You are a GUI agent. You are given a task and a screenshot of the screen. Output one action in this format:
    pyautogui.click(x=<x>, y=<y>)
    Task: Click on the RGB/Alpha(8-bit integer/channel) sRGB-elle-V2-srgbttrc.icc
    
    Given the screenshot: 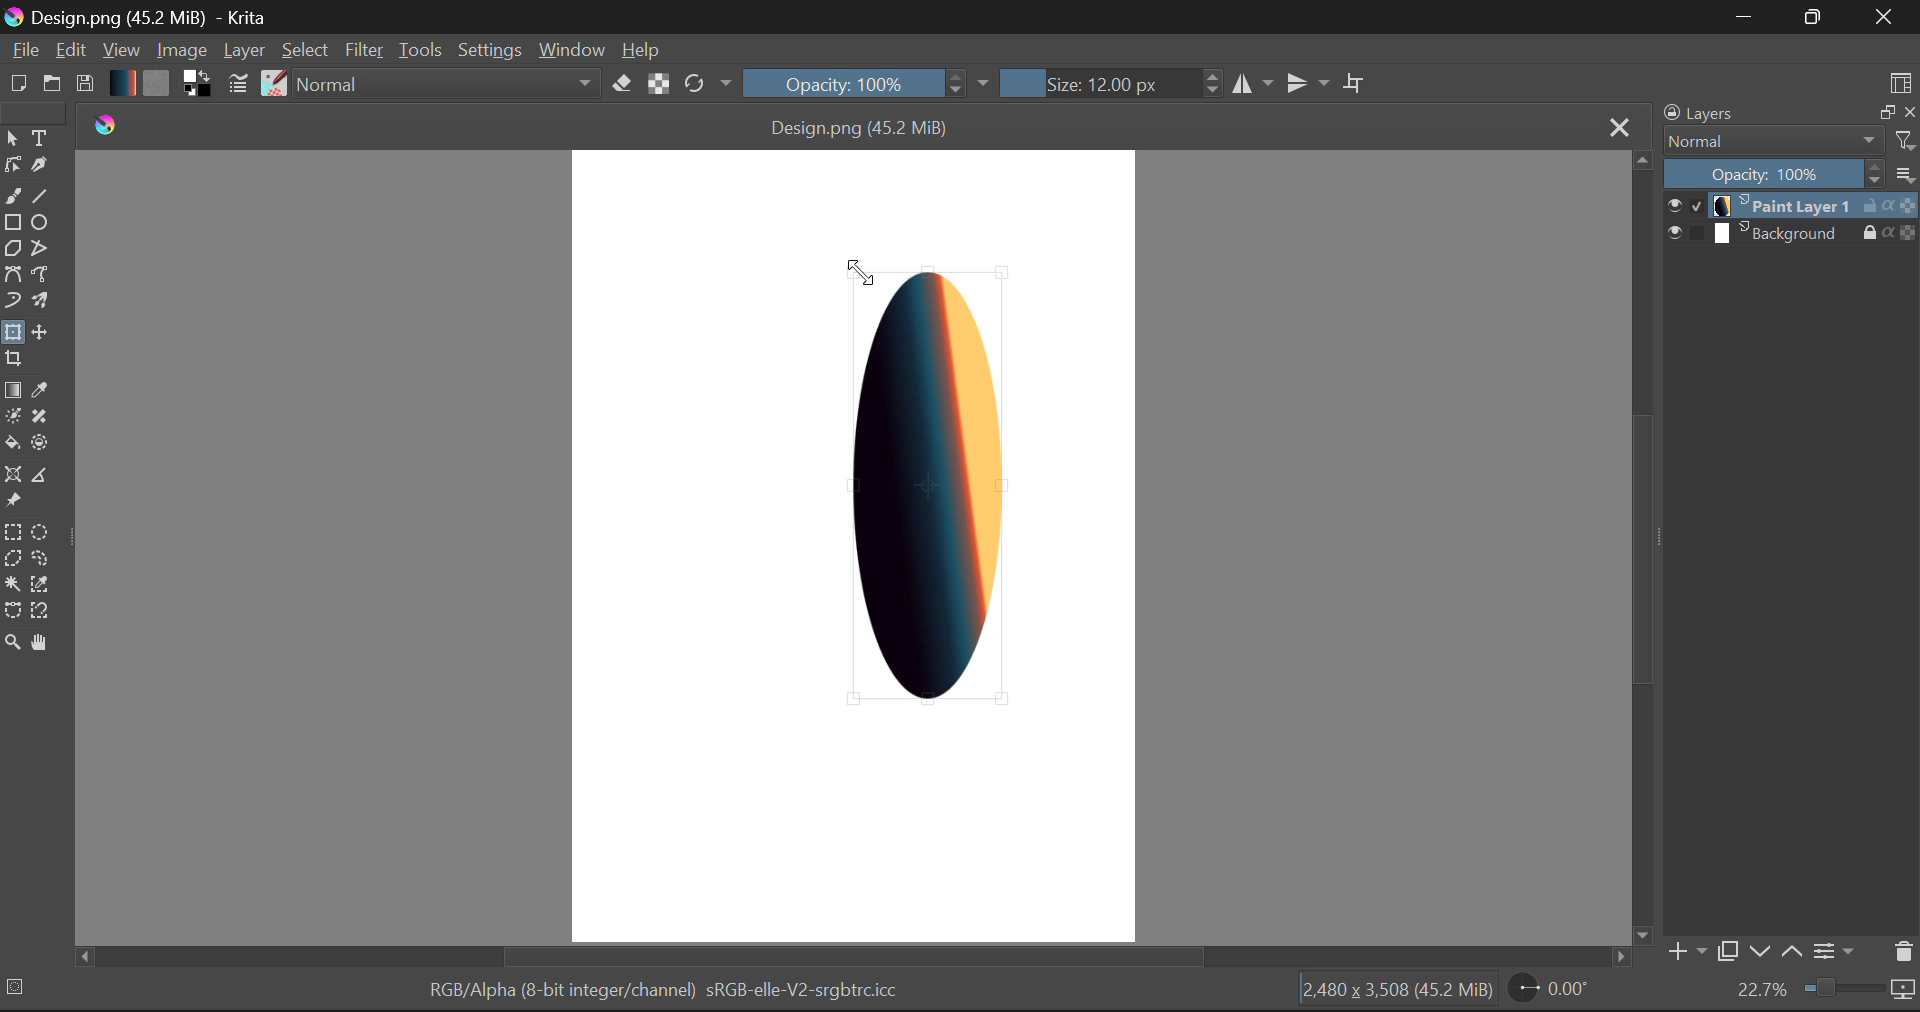 What is the action you would take?
    pyautogui.click(x=660, y=994)
    